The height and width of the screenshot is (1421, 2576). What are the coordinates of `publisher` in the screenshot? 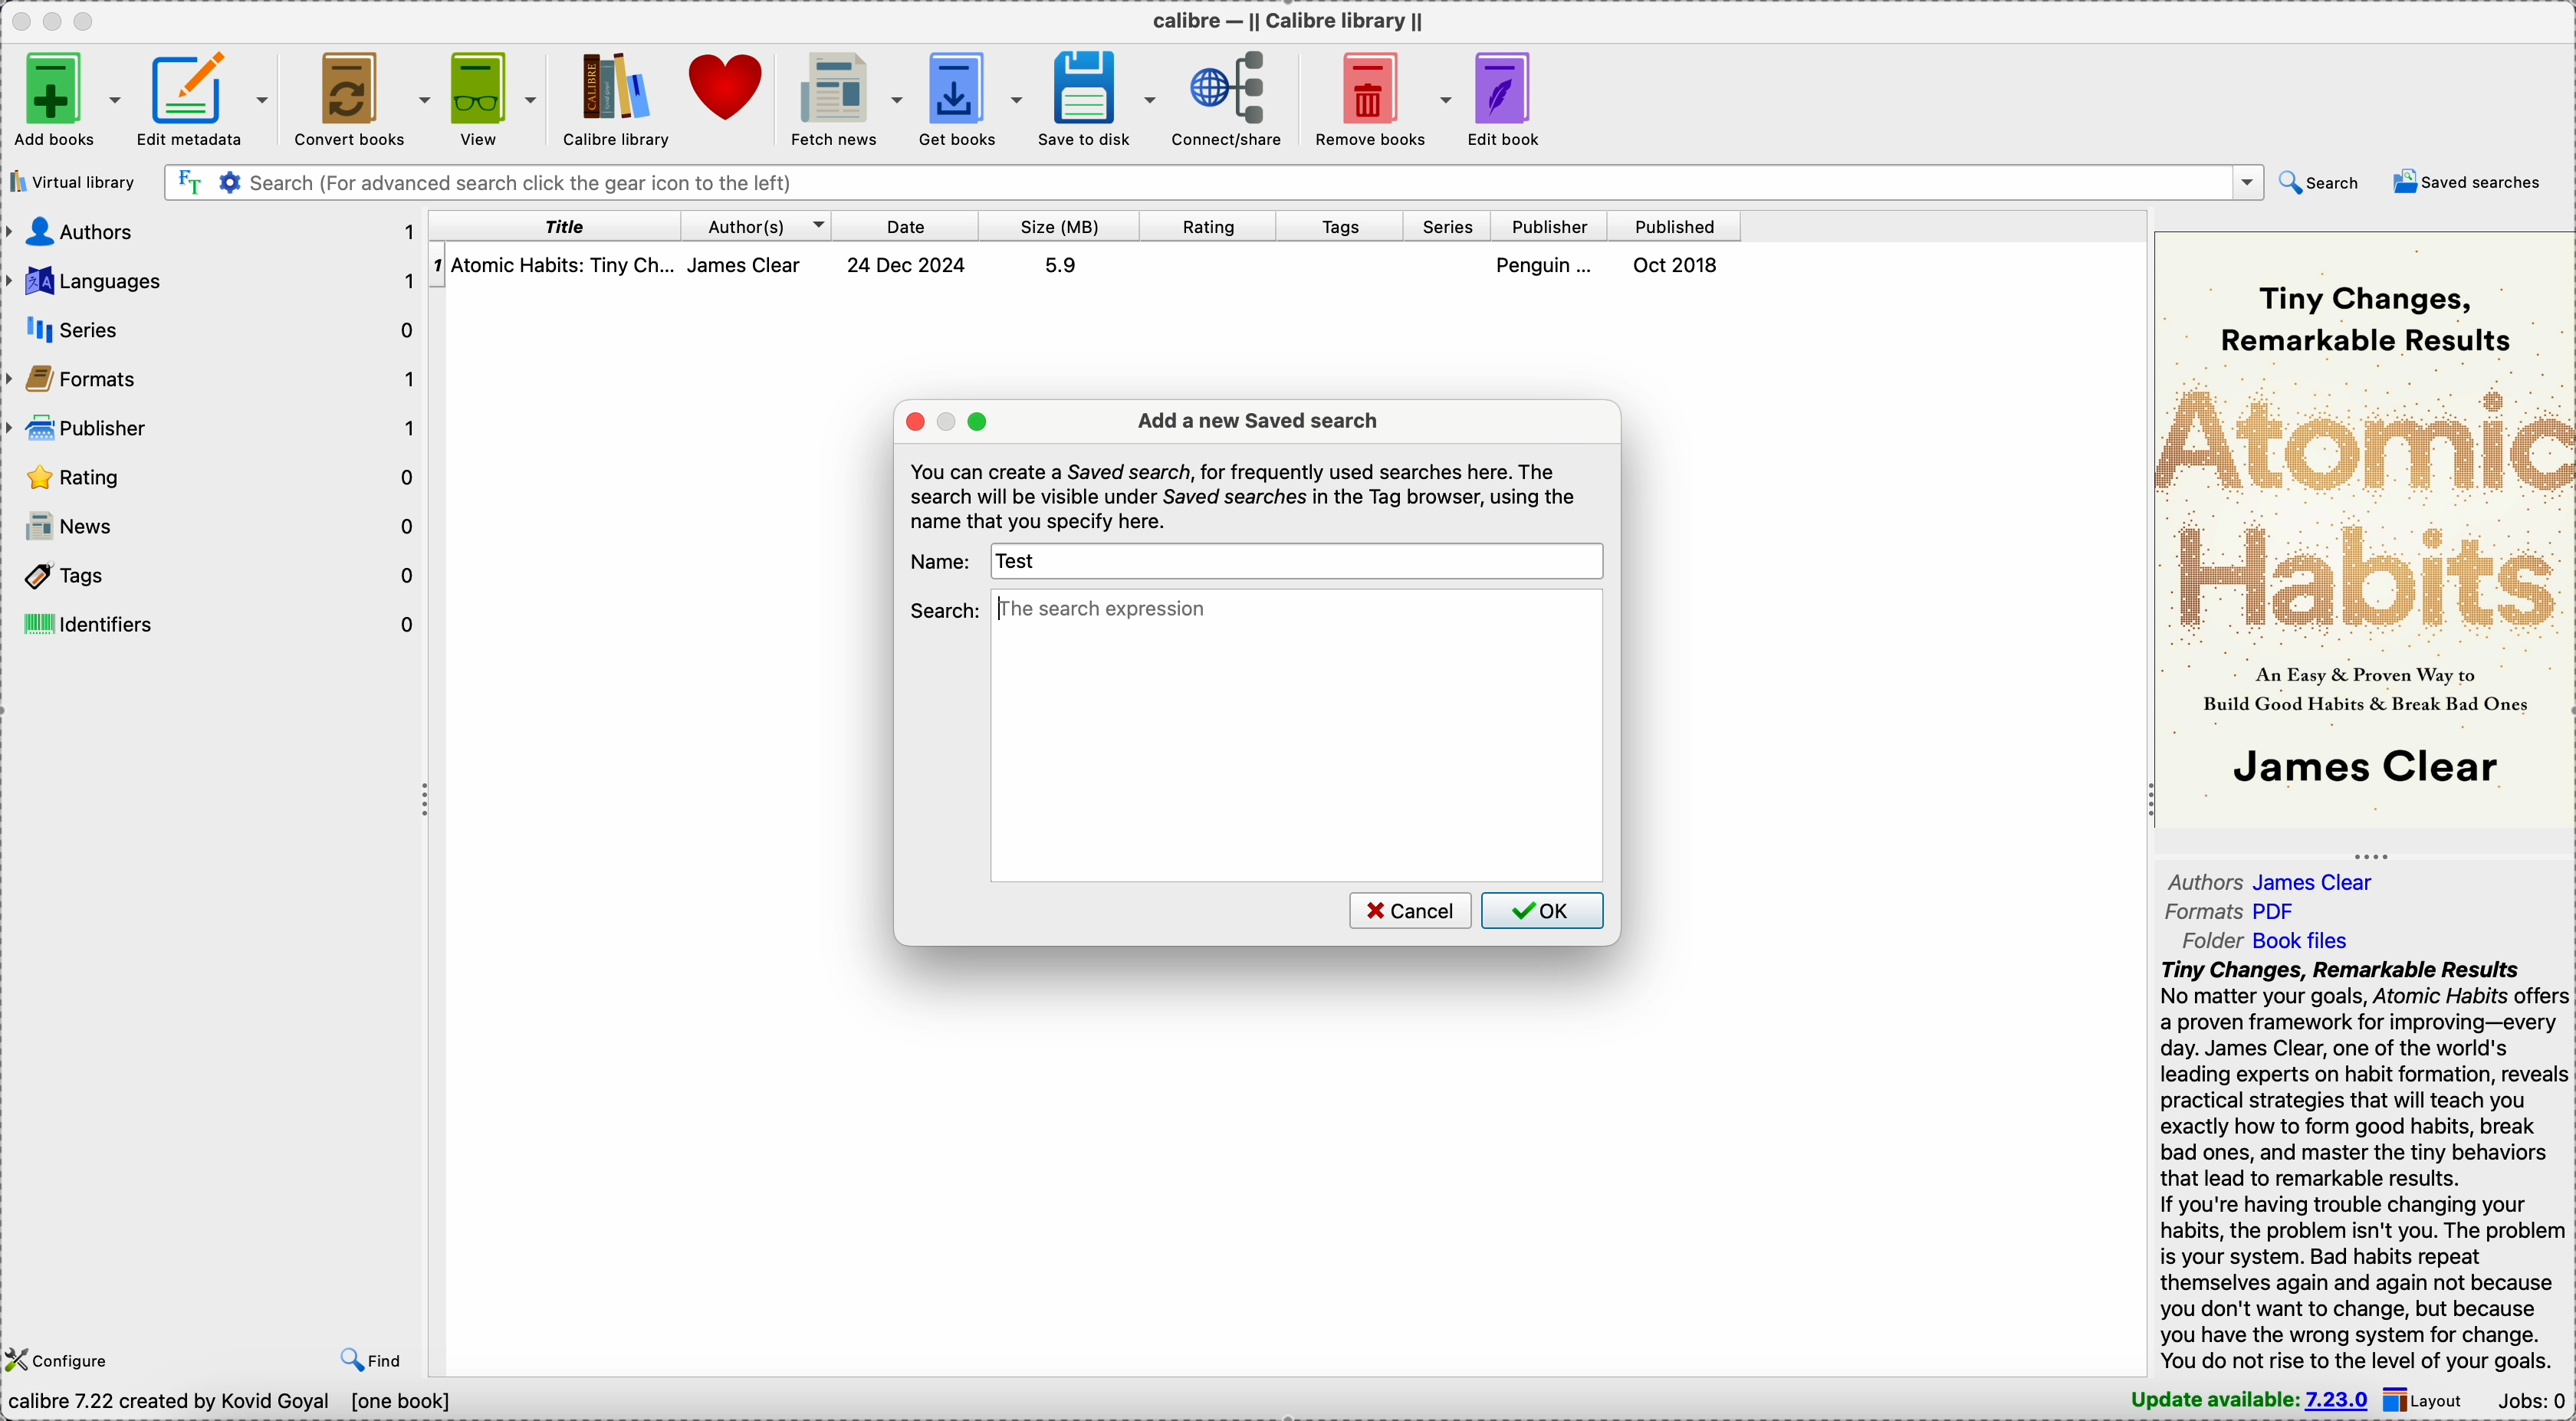 It's located at (1552, 227).